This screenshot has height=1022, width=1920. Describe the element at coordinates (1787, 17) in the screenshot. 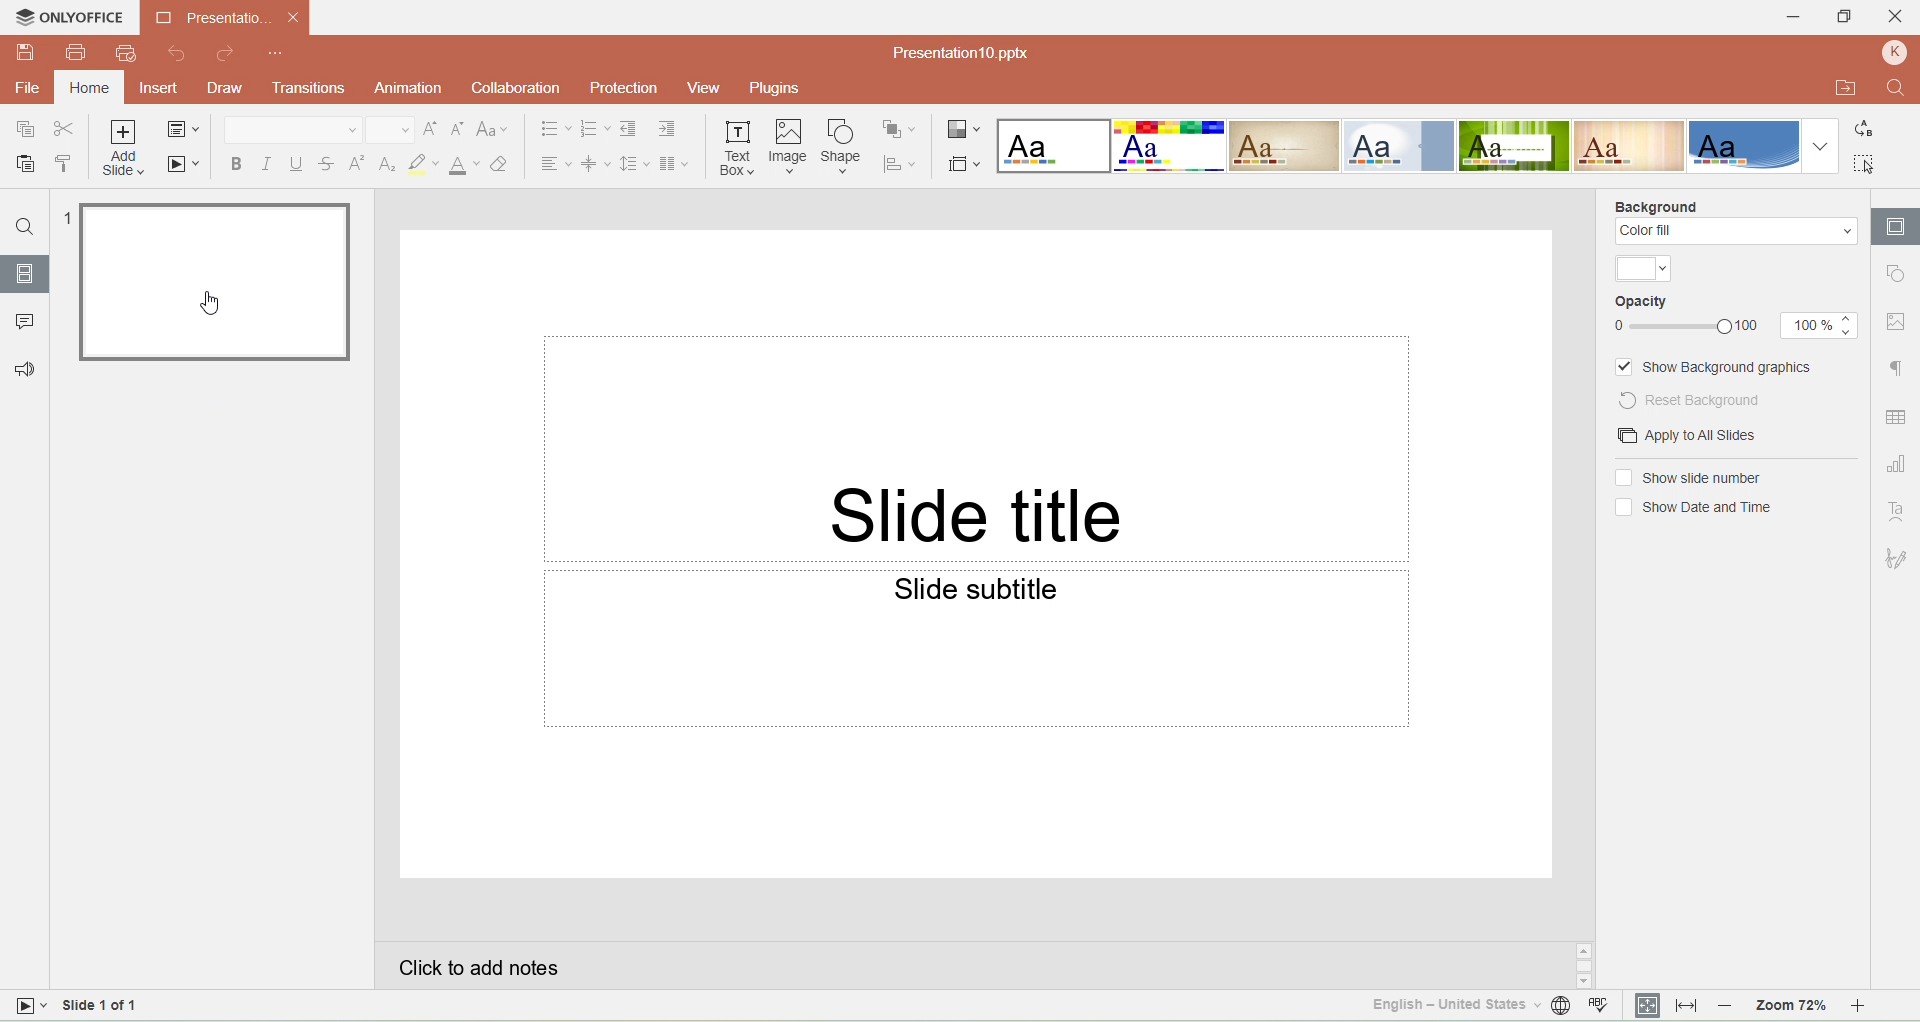

I see `Minimize` at that location.